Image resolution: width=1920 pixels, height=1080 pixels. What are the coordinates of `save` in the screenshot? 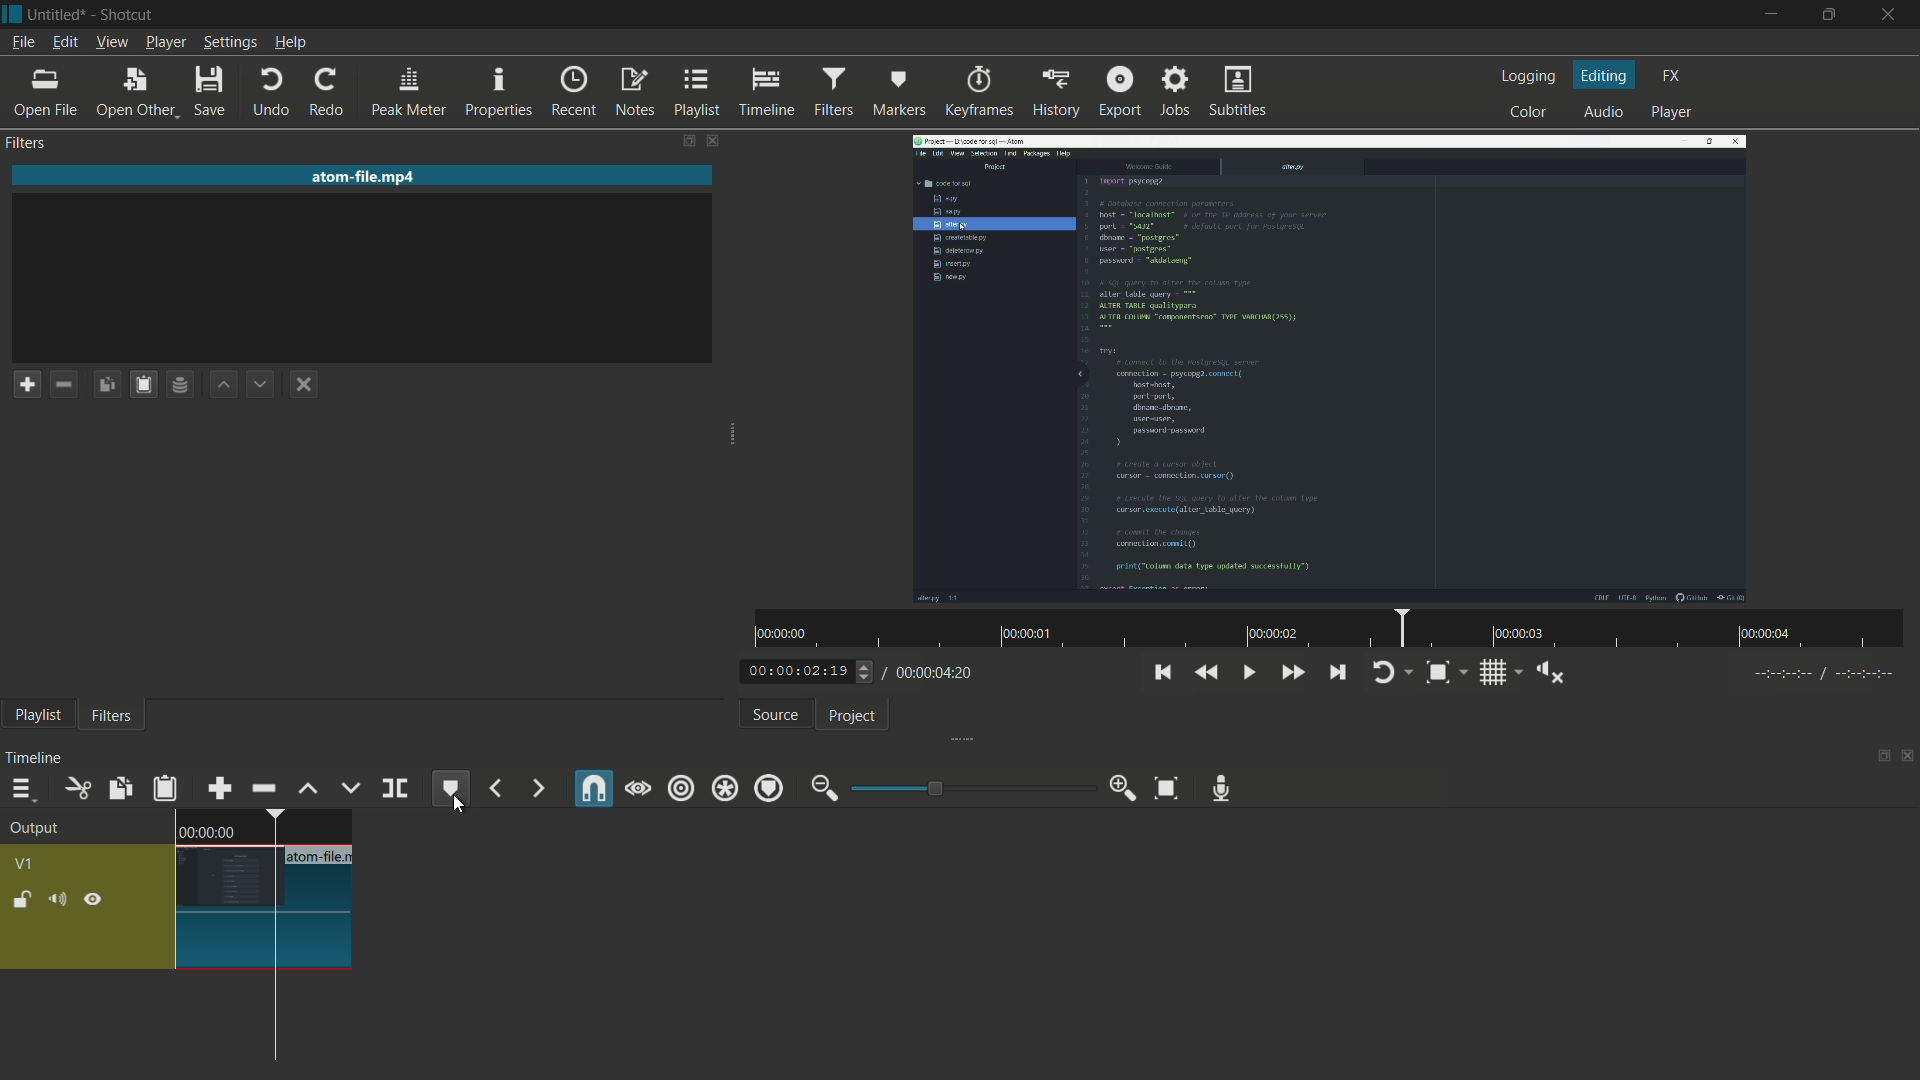 It's located at (207, 93).